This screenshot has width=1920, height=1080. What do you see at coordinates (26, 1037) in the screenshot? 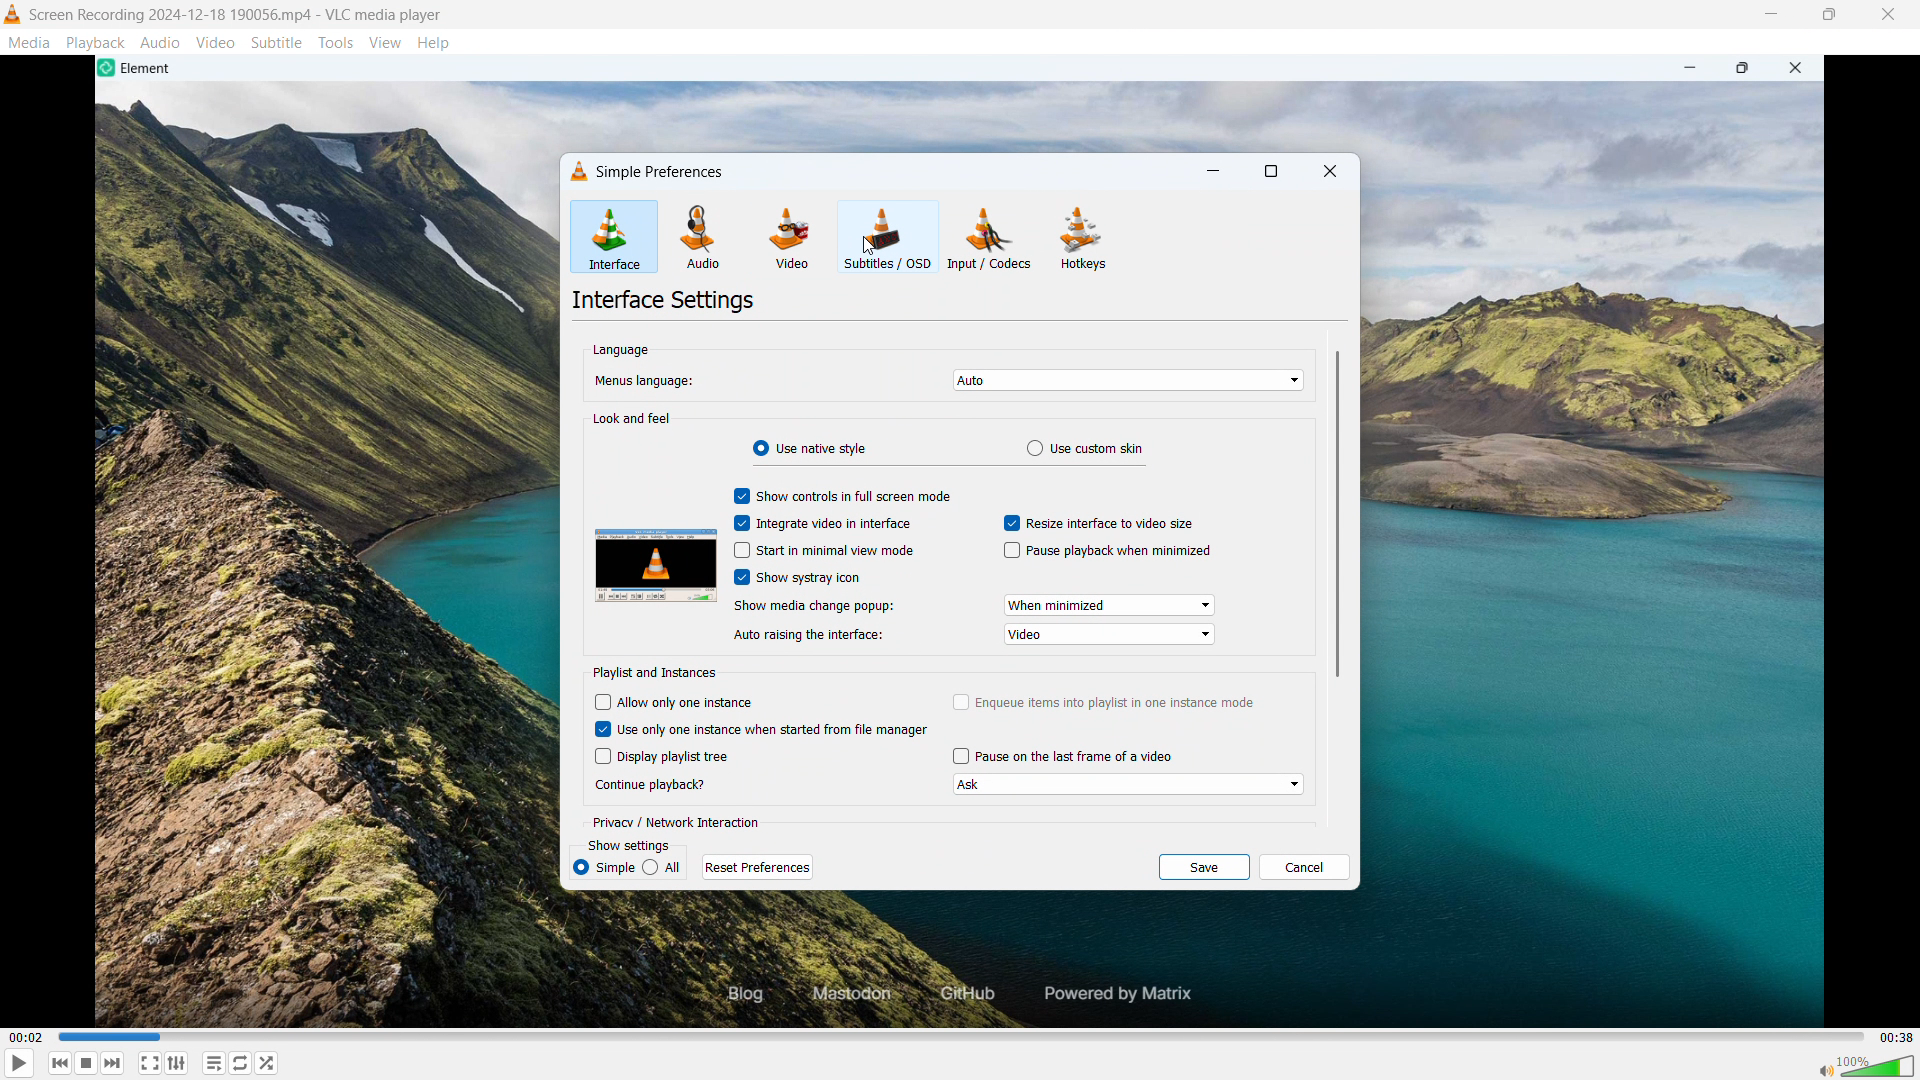
I see `Time elapsed ` at bounding box center [26, 1037].